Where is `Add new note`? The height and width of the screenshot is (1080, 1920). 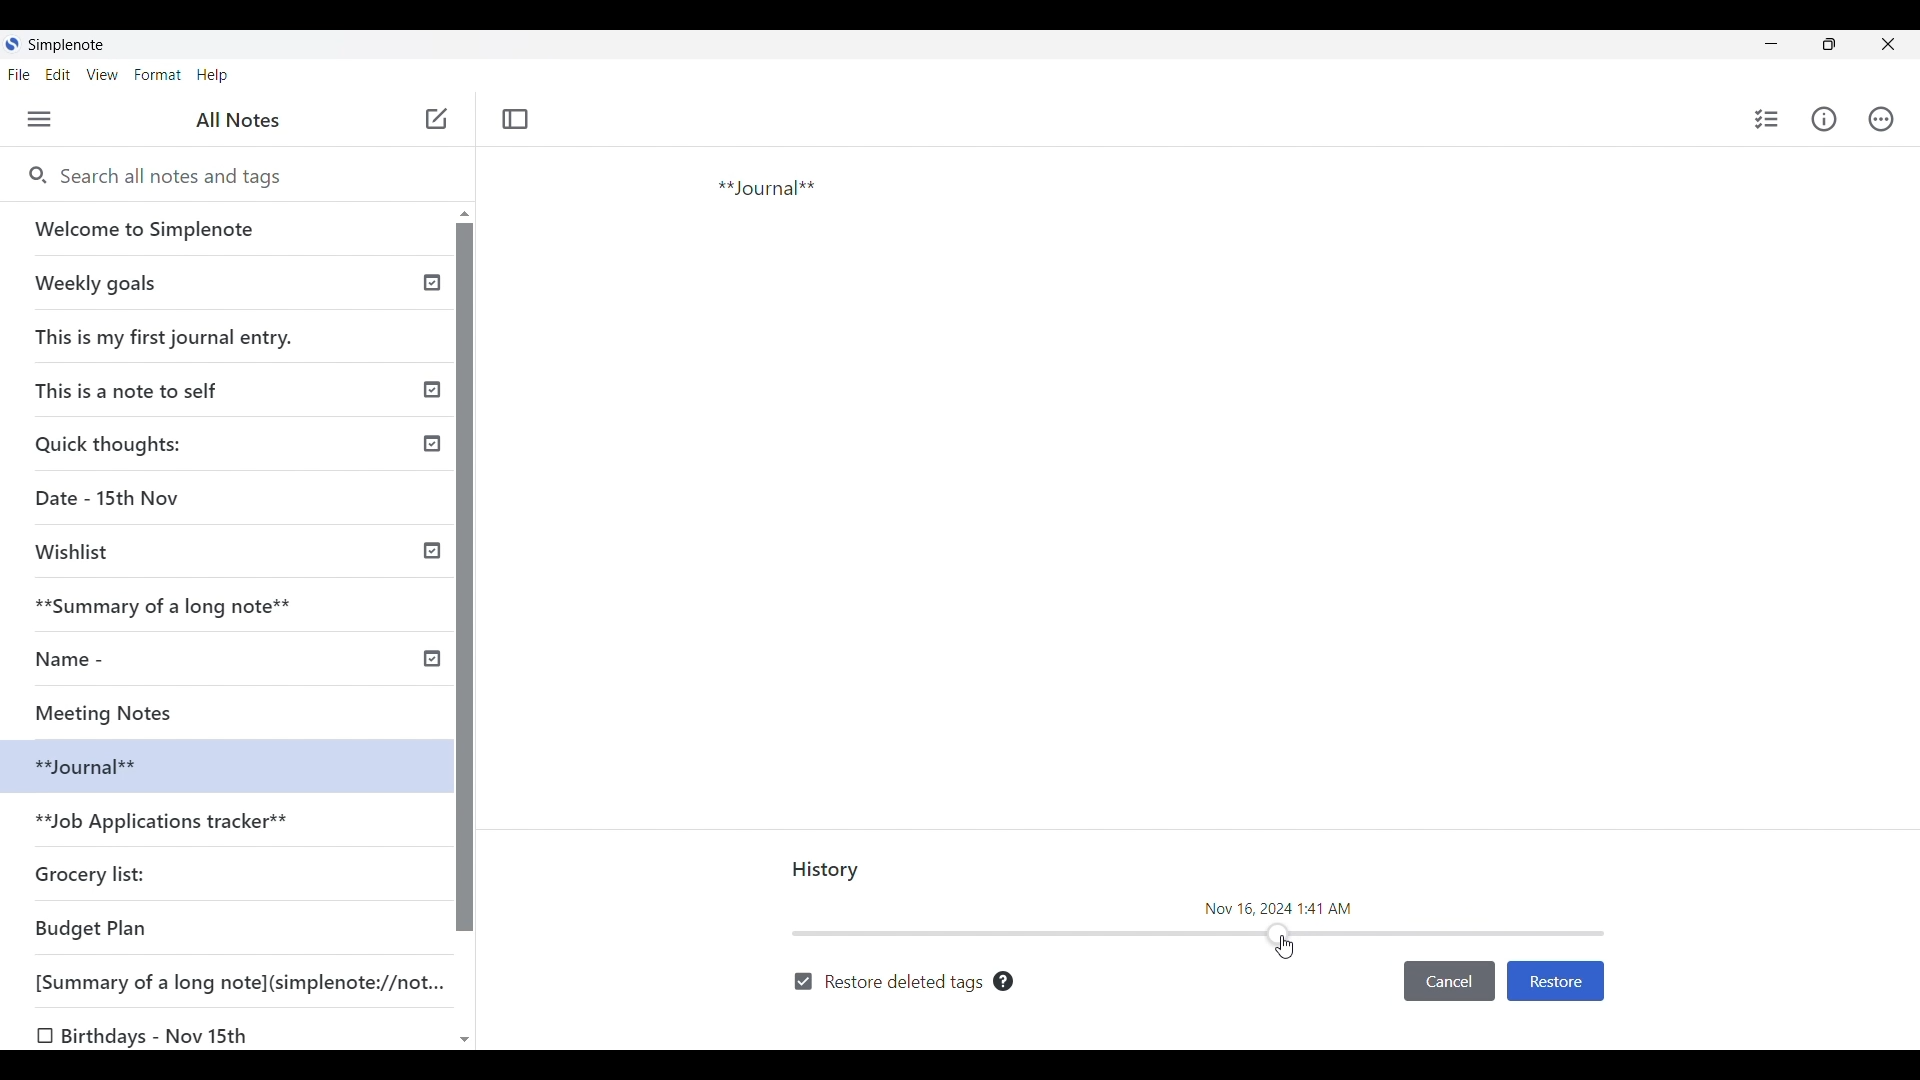
Add new note is located at coordinates (437, 118).